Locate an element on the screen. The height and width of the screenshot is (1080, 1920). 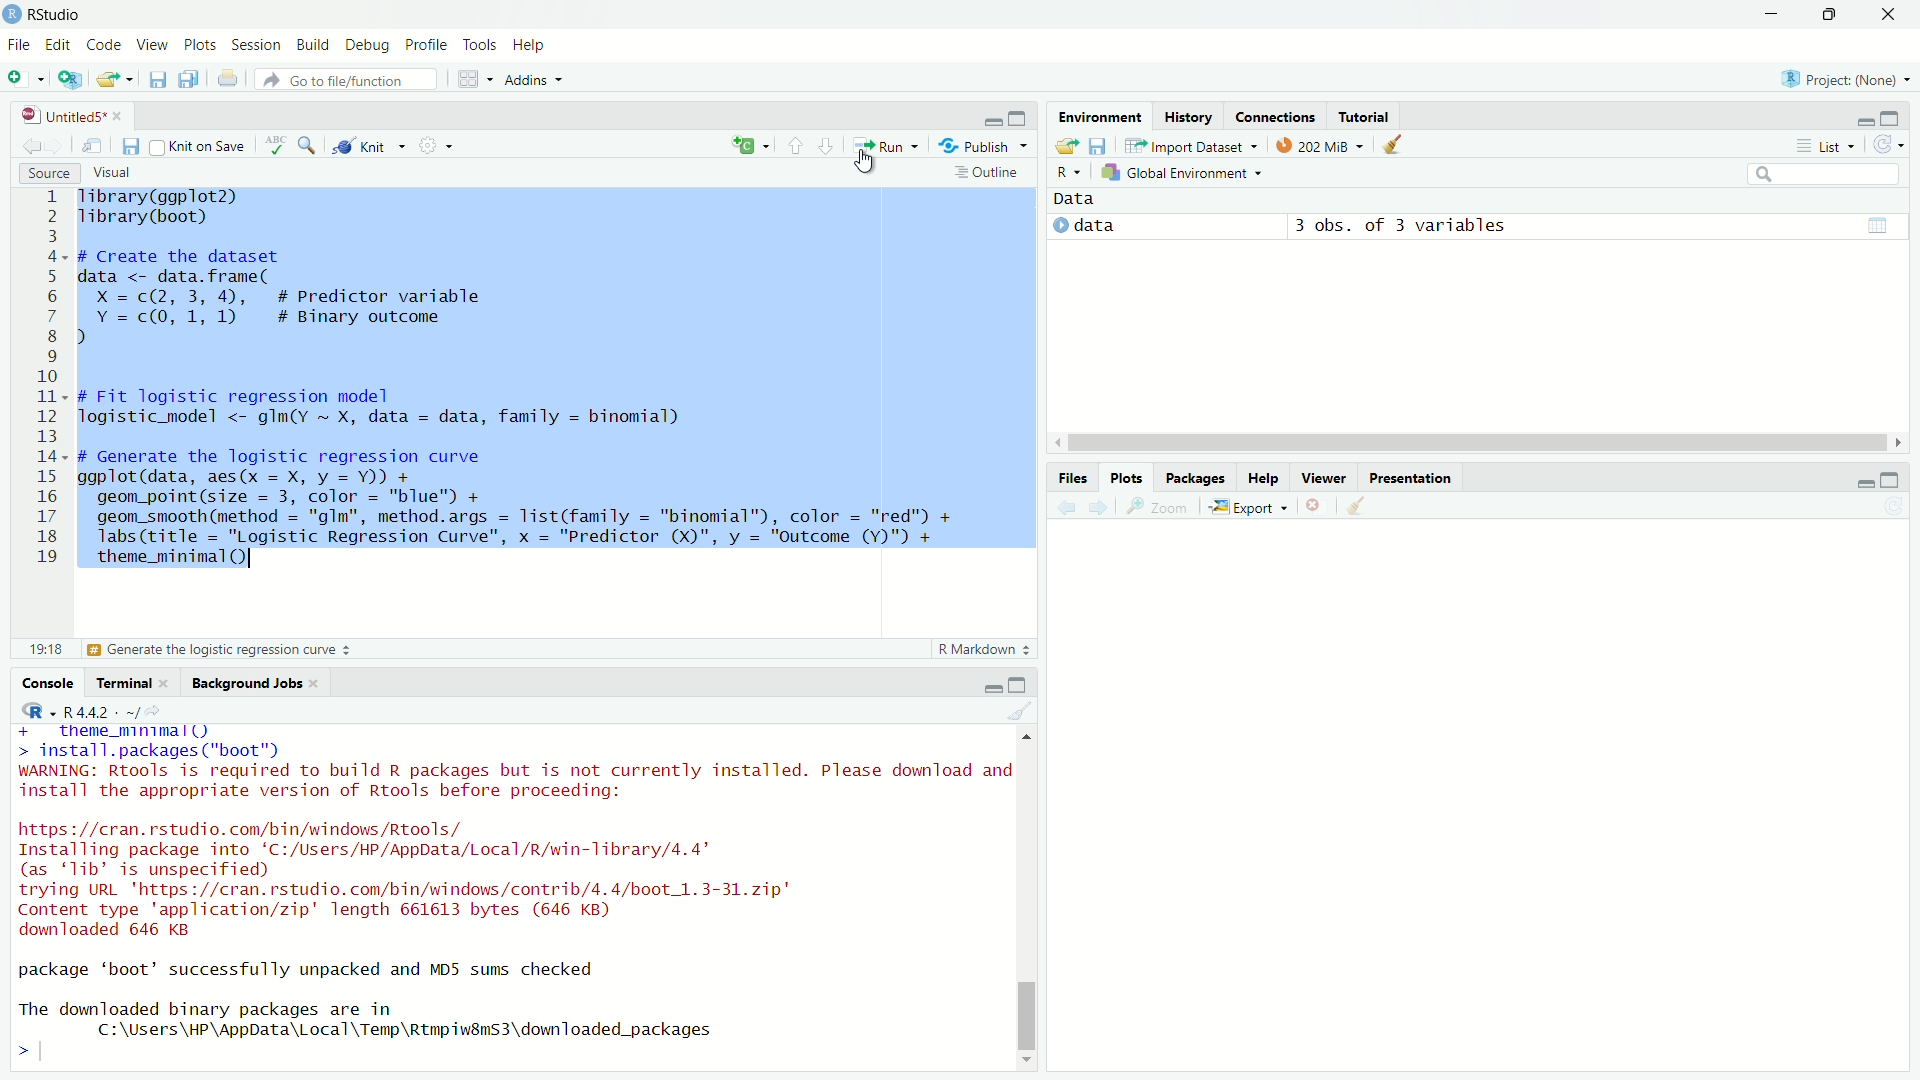
Knit is located at coordinates (369, 145).